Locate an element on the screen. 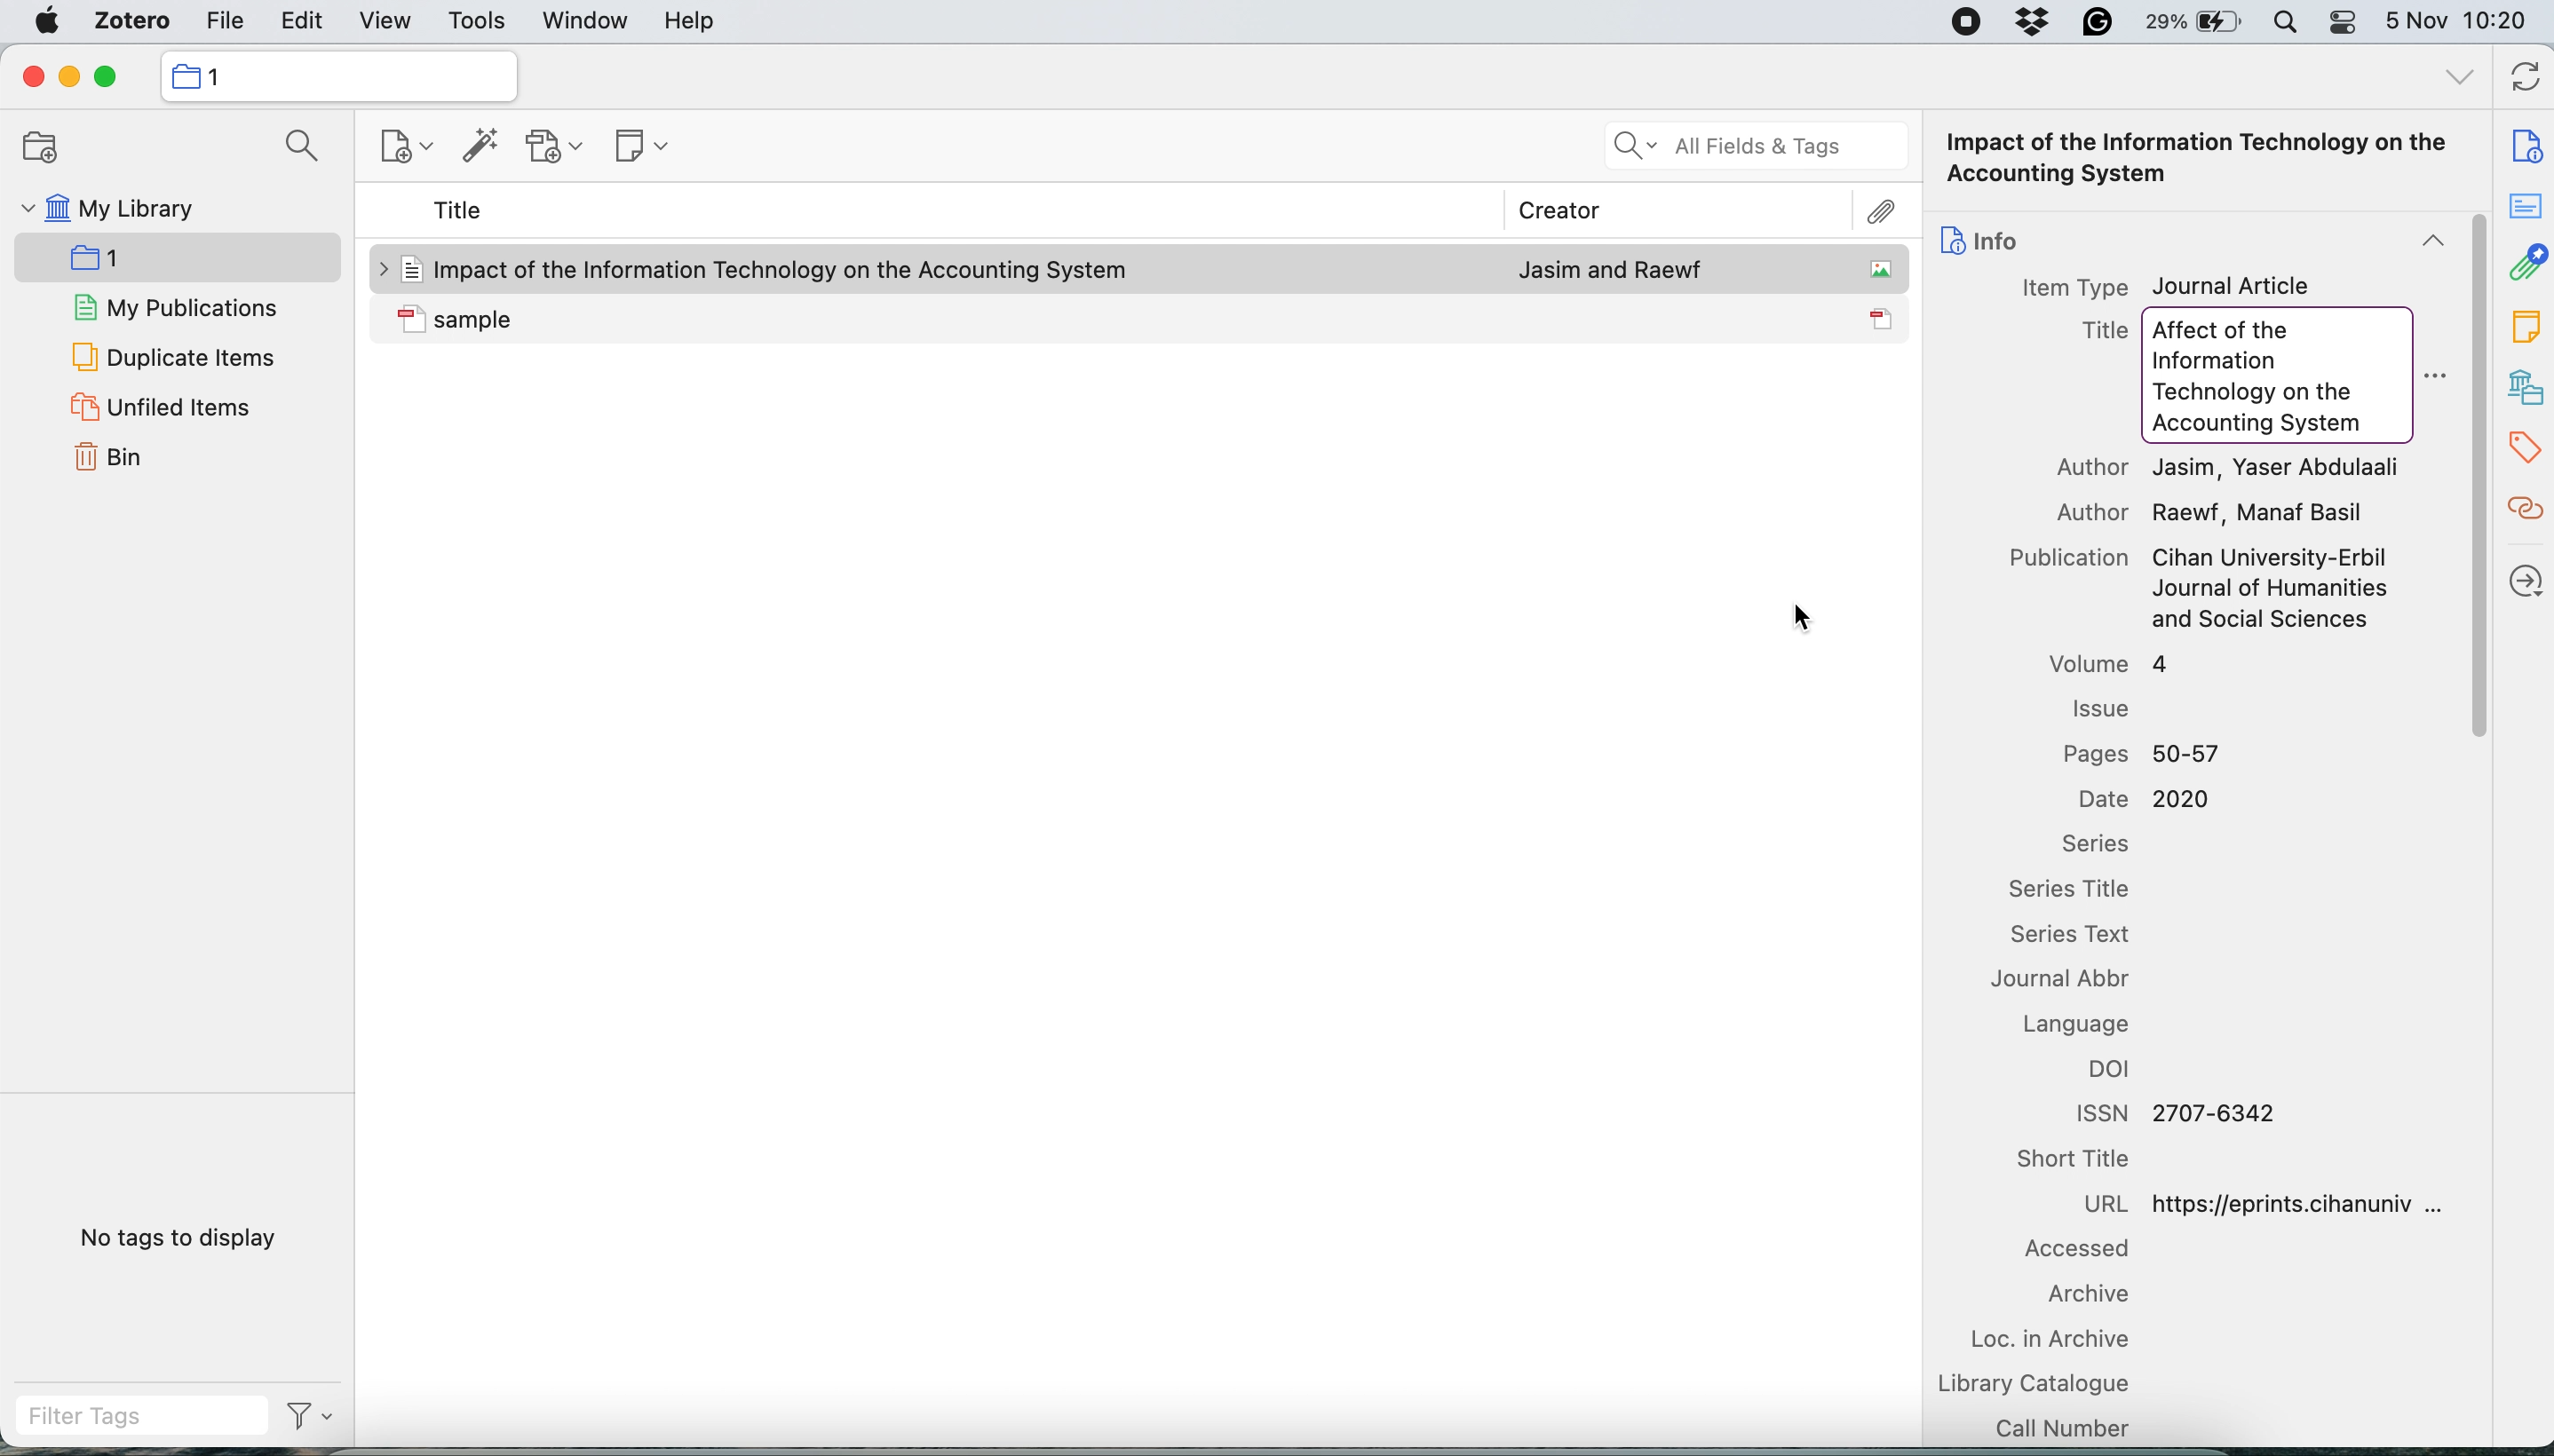 The height and width of the screenshot is (1456, 2554). Date 2020 is located at coordinates (2154, 800).